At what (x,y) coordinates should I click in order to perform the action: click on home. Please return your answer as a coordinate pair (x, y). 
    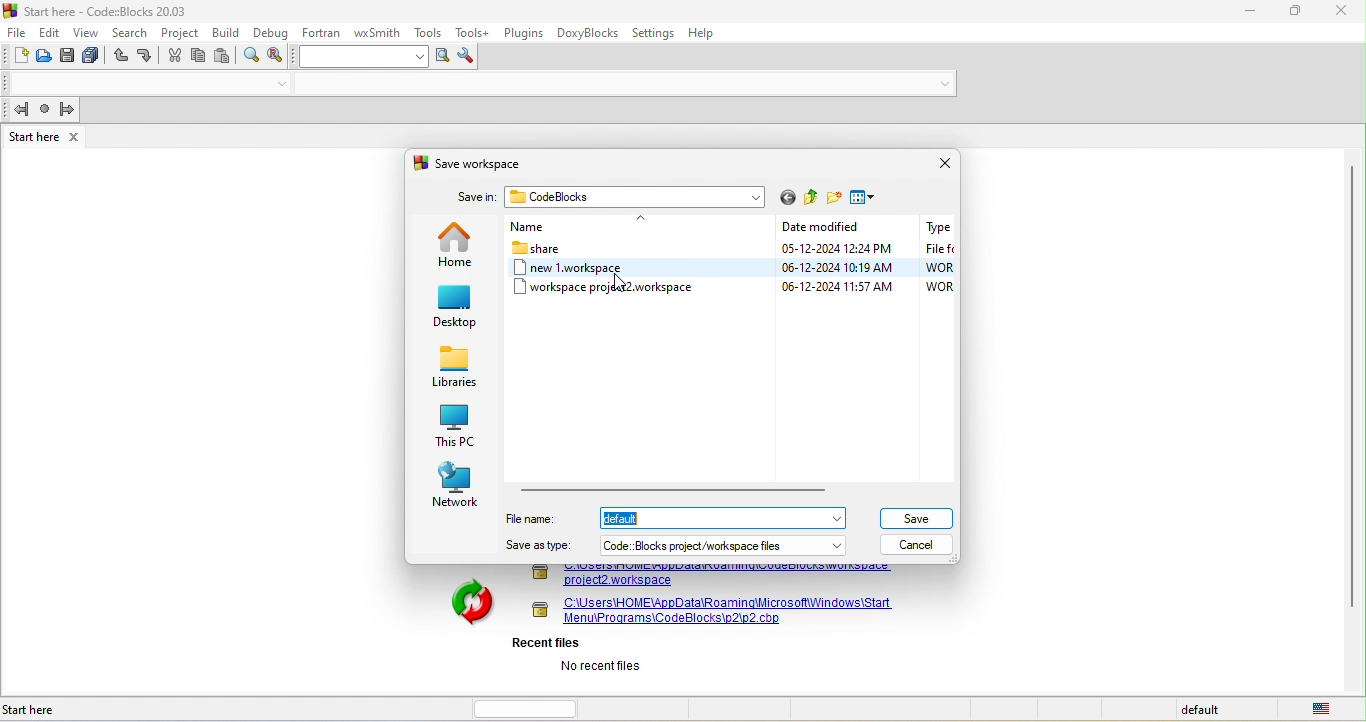
    Looking at the image, I should click on (456, 244).